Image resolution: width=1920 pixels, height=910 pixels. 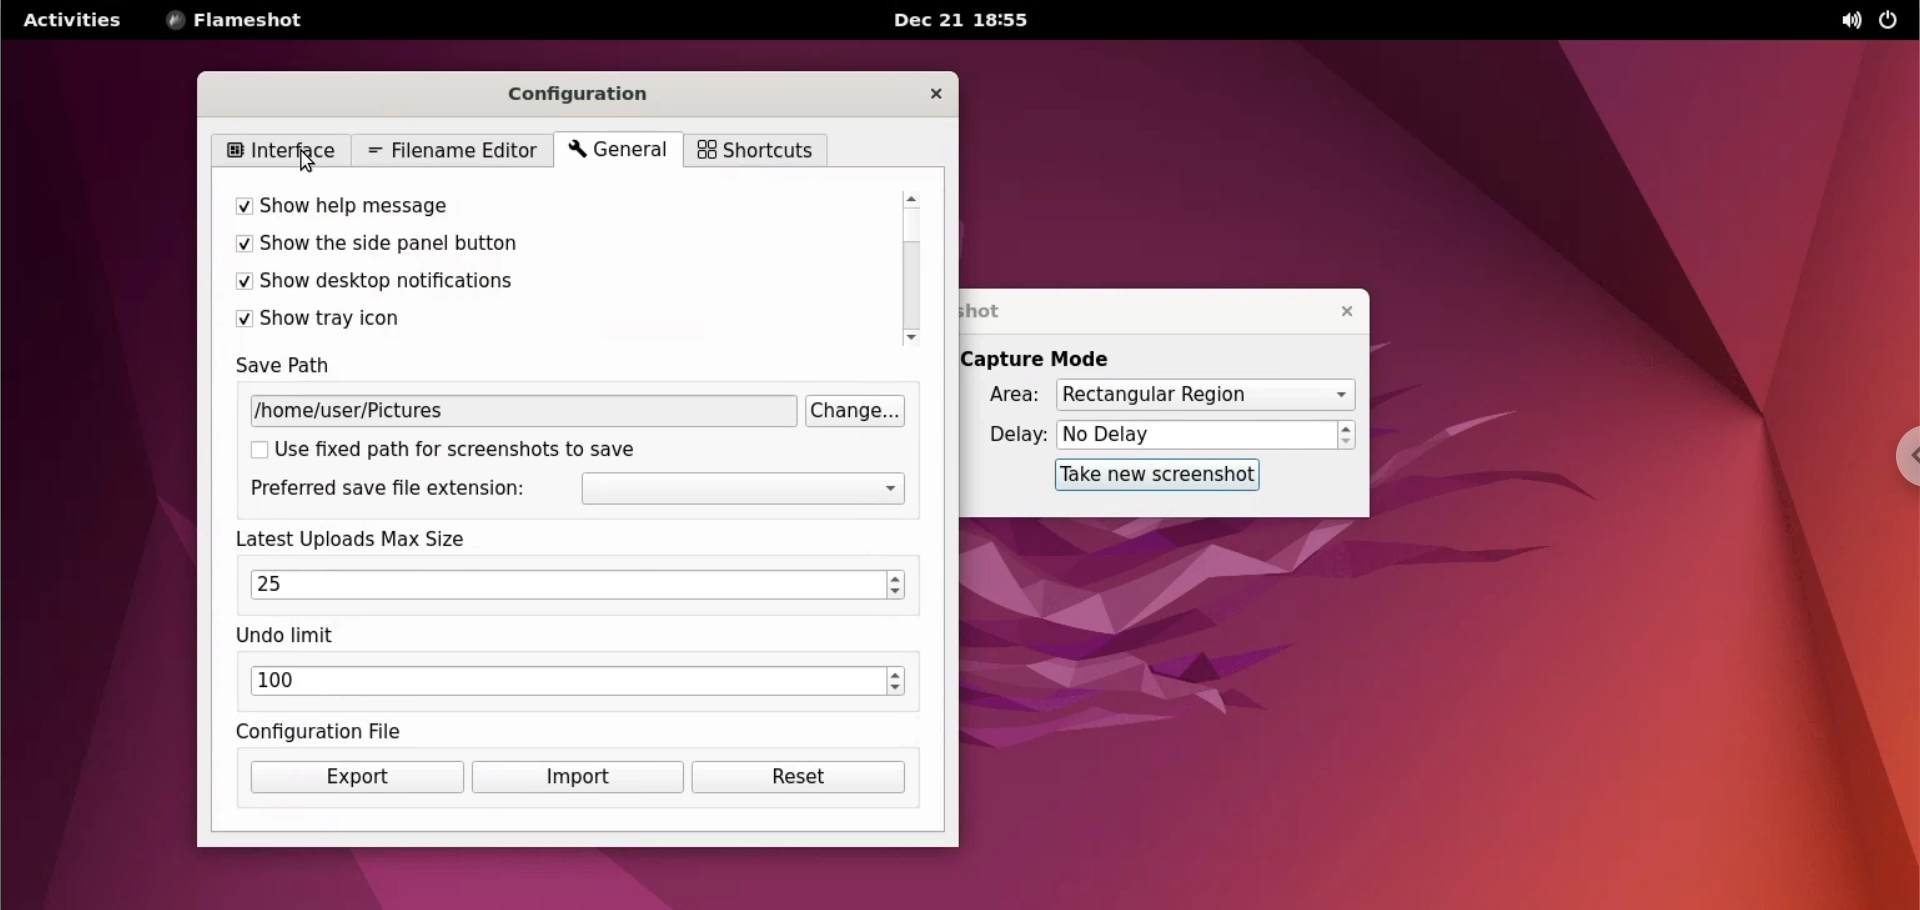 What do you see at coordinates (496, 322) in the screenshot?
I see `show tray icon` at bounding box center [496, 322].